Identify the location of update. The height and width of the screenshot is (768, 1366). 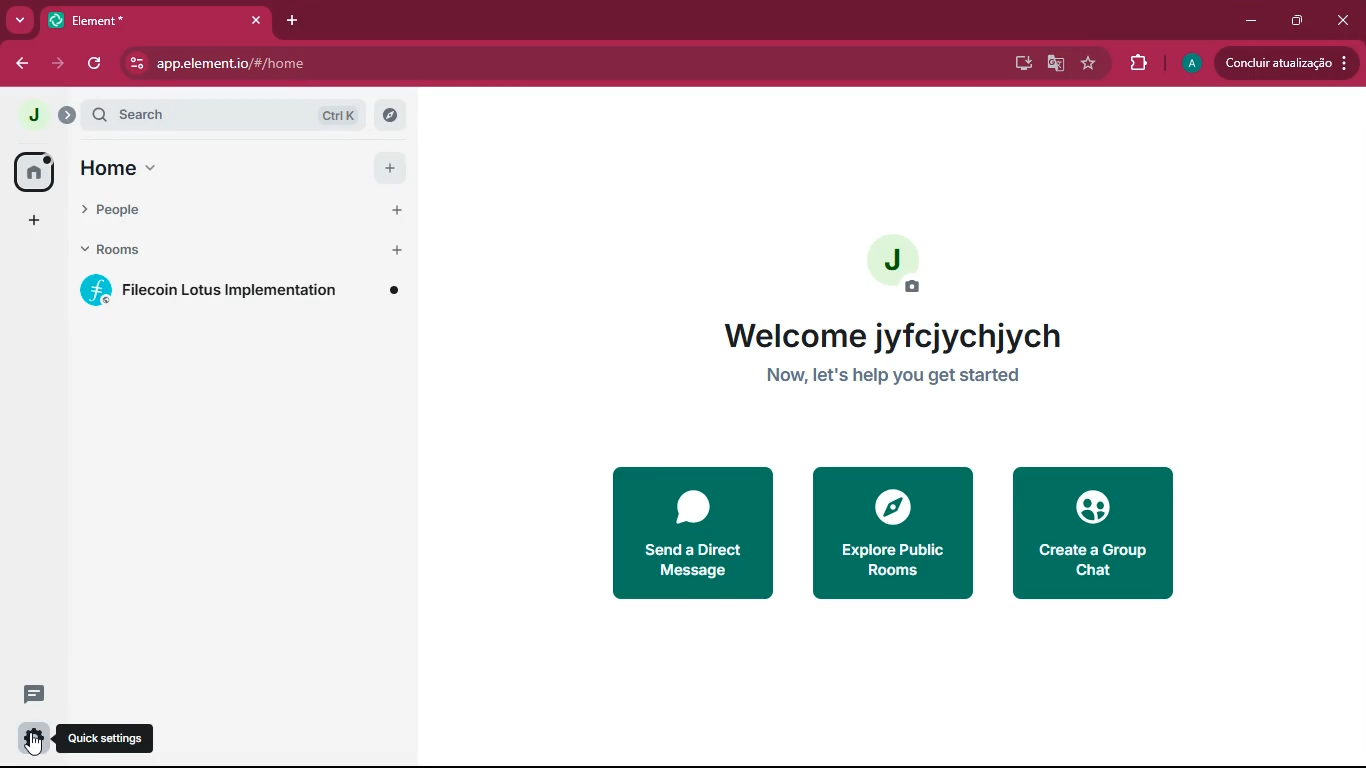
(1286, 64).